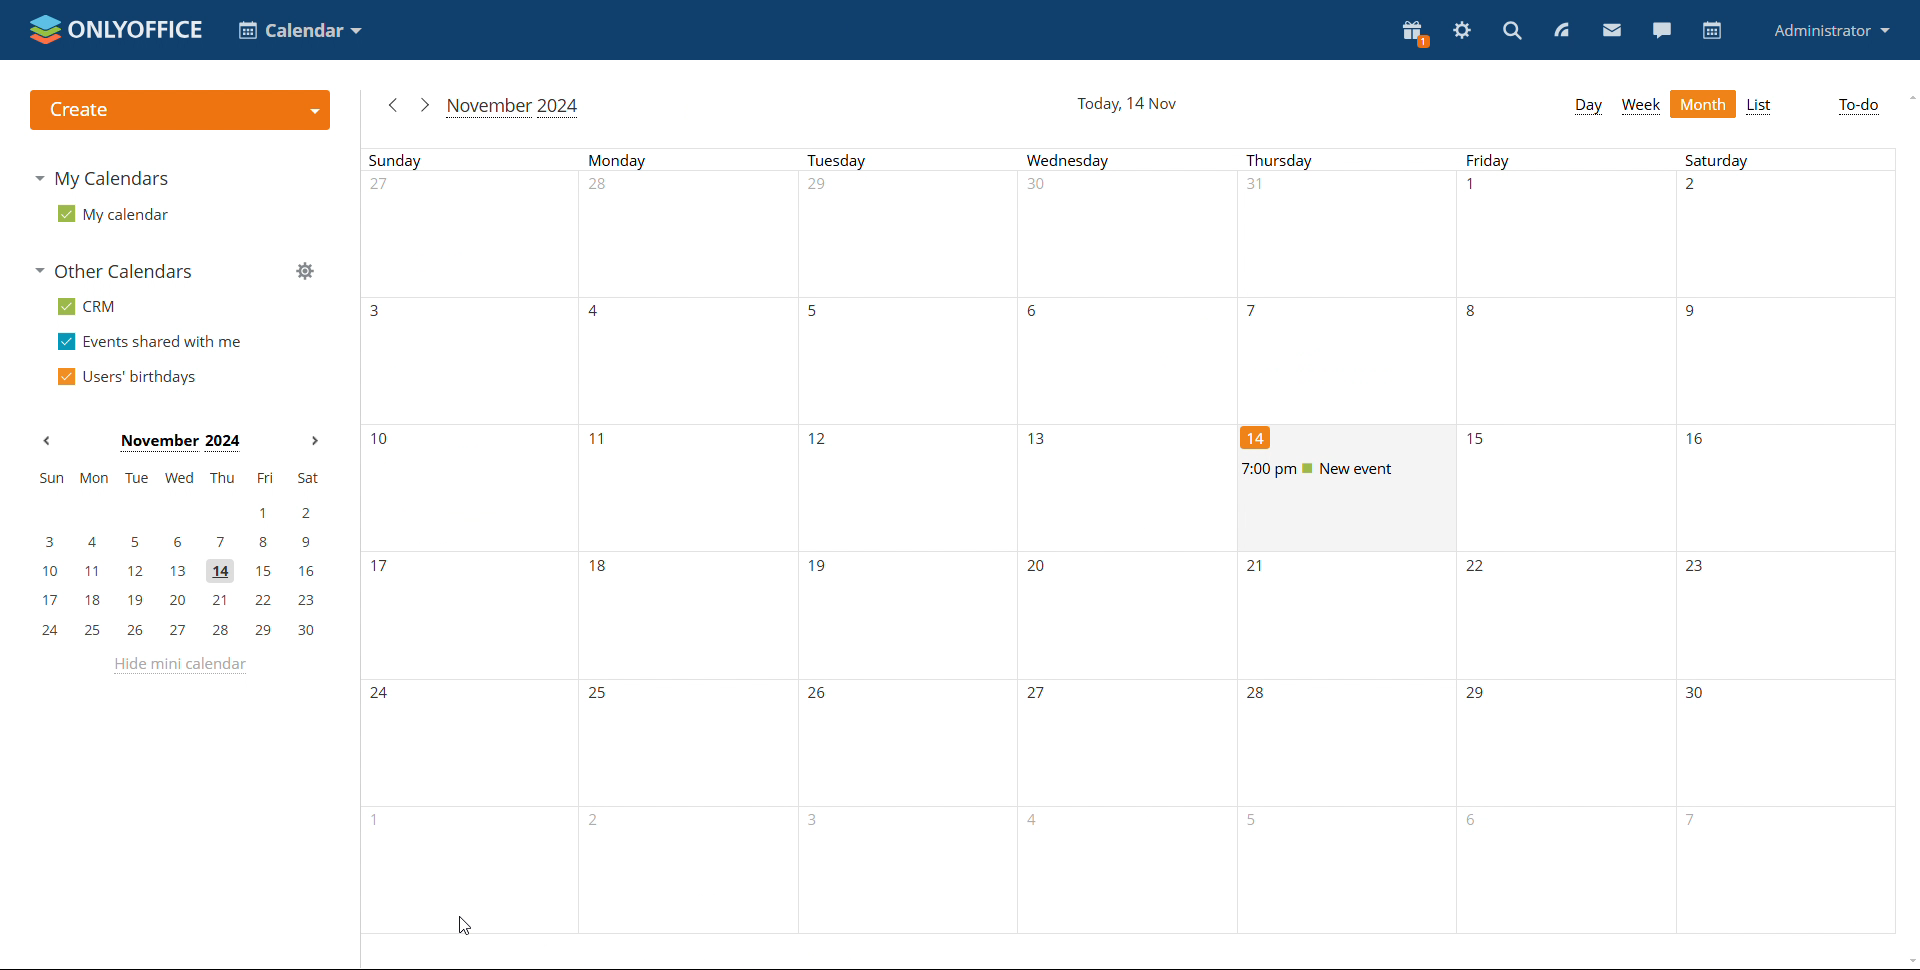  What do you see at coordinates (378, 310) in the screenshot?
I see `number` at bounding box center [378, 310].